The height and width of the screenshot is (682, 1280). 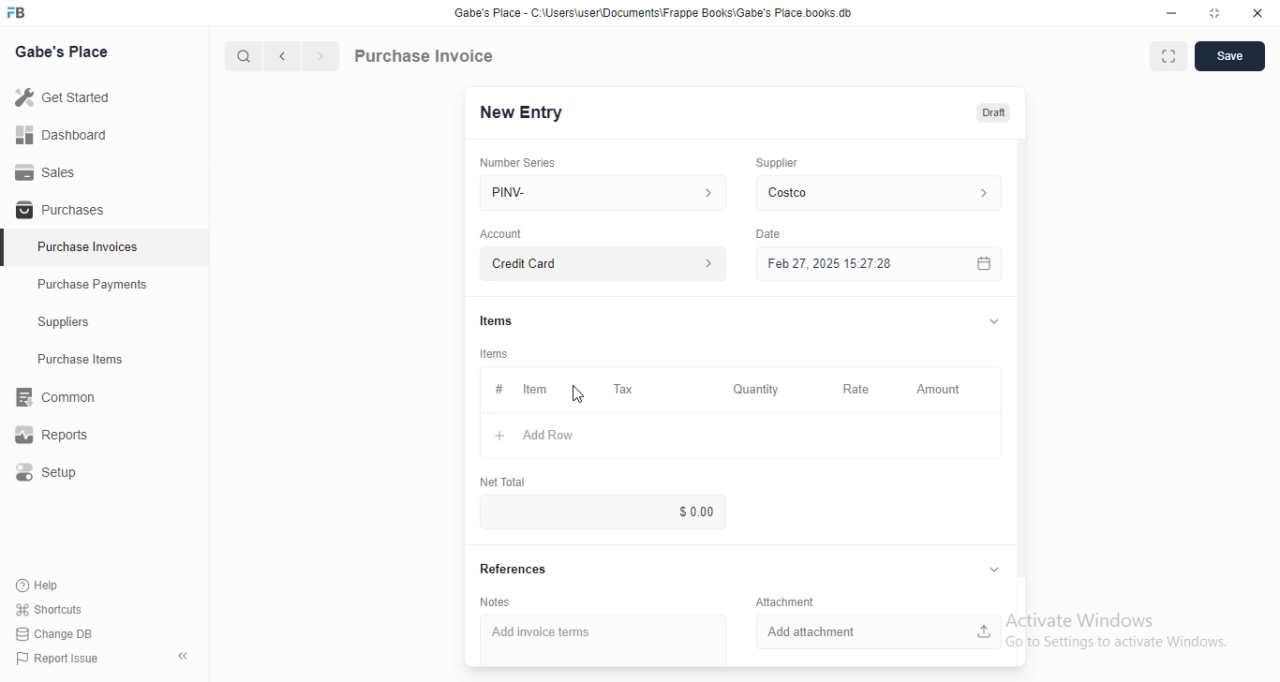 I want to click on Purchases, so click(x=104, y=208).